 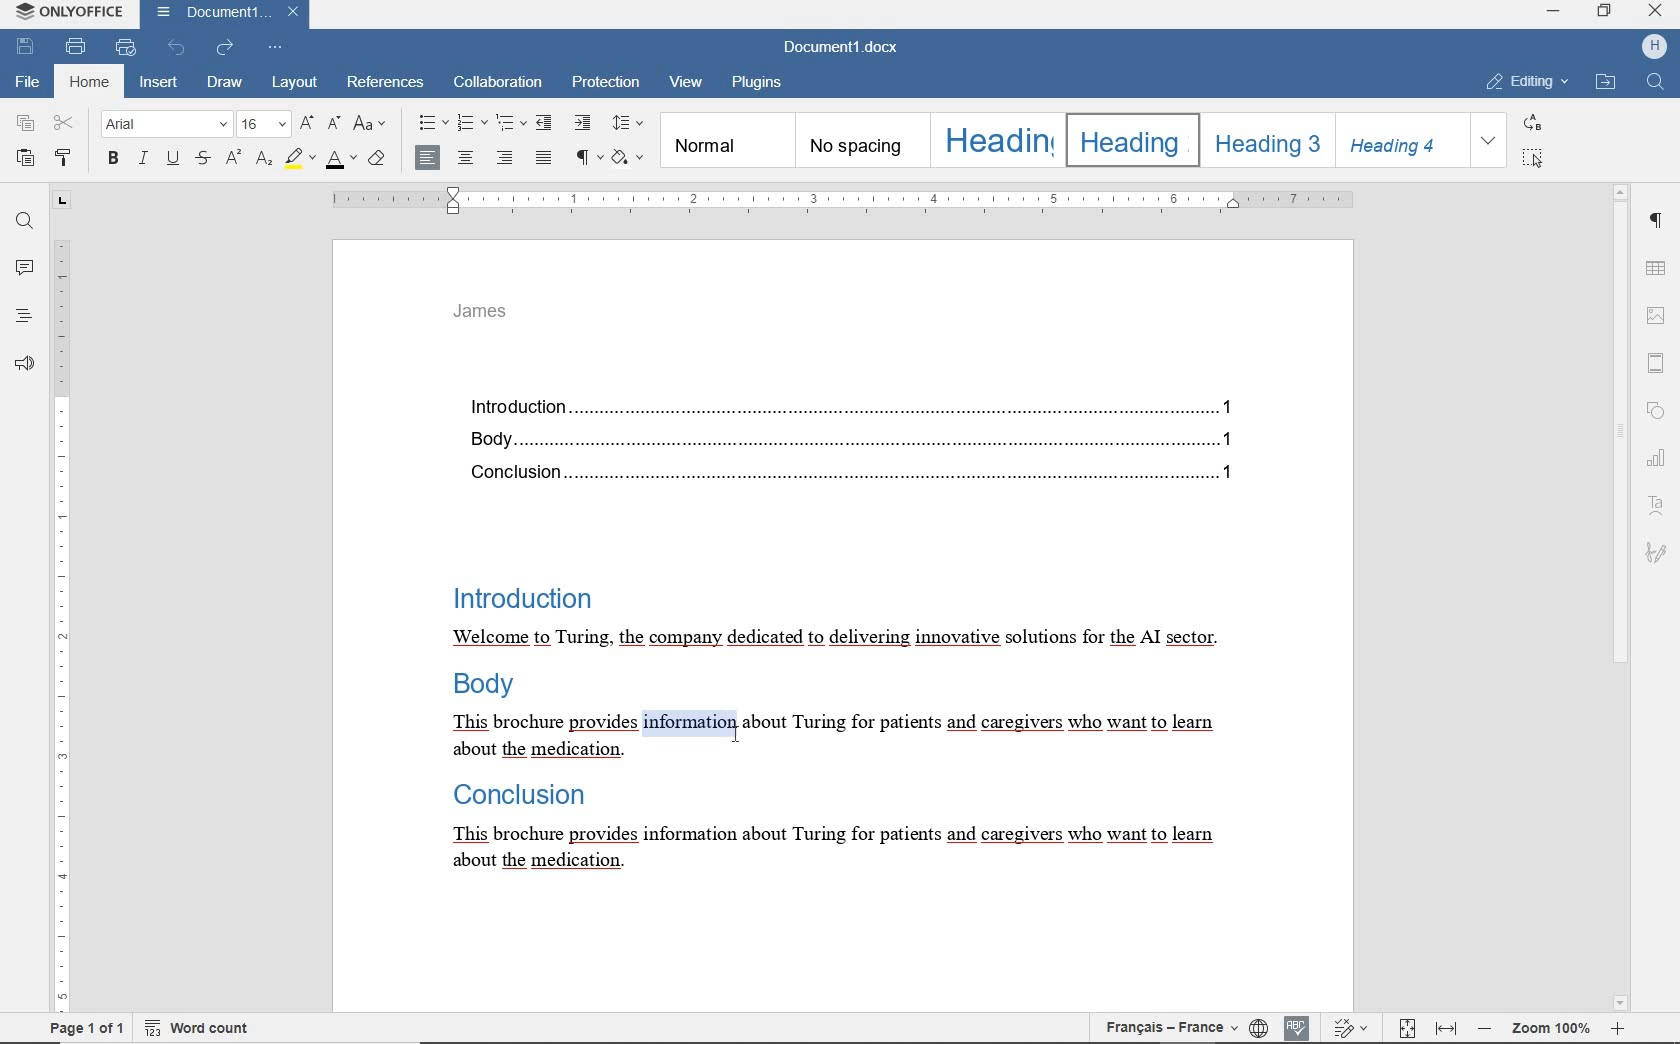 I want to click on FIT TO WIDTH, so click(x=1444, y=1028).